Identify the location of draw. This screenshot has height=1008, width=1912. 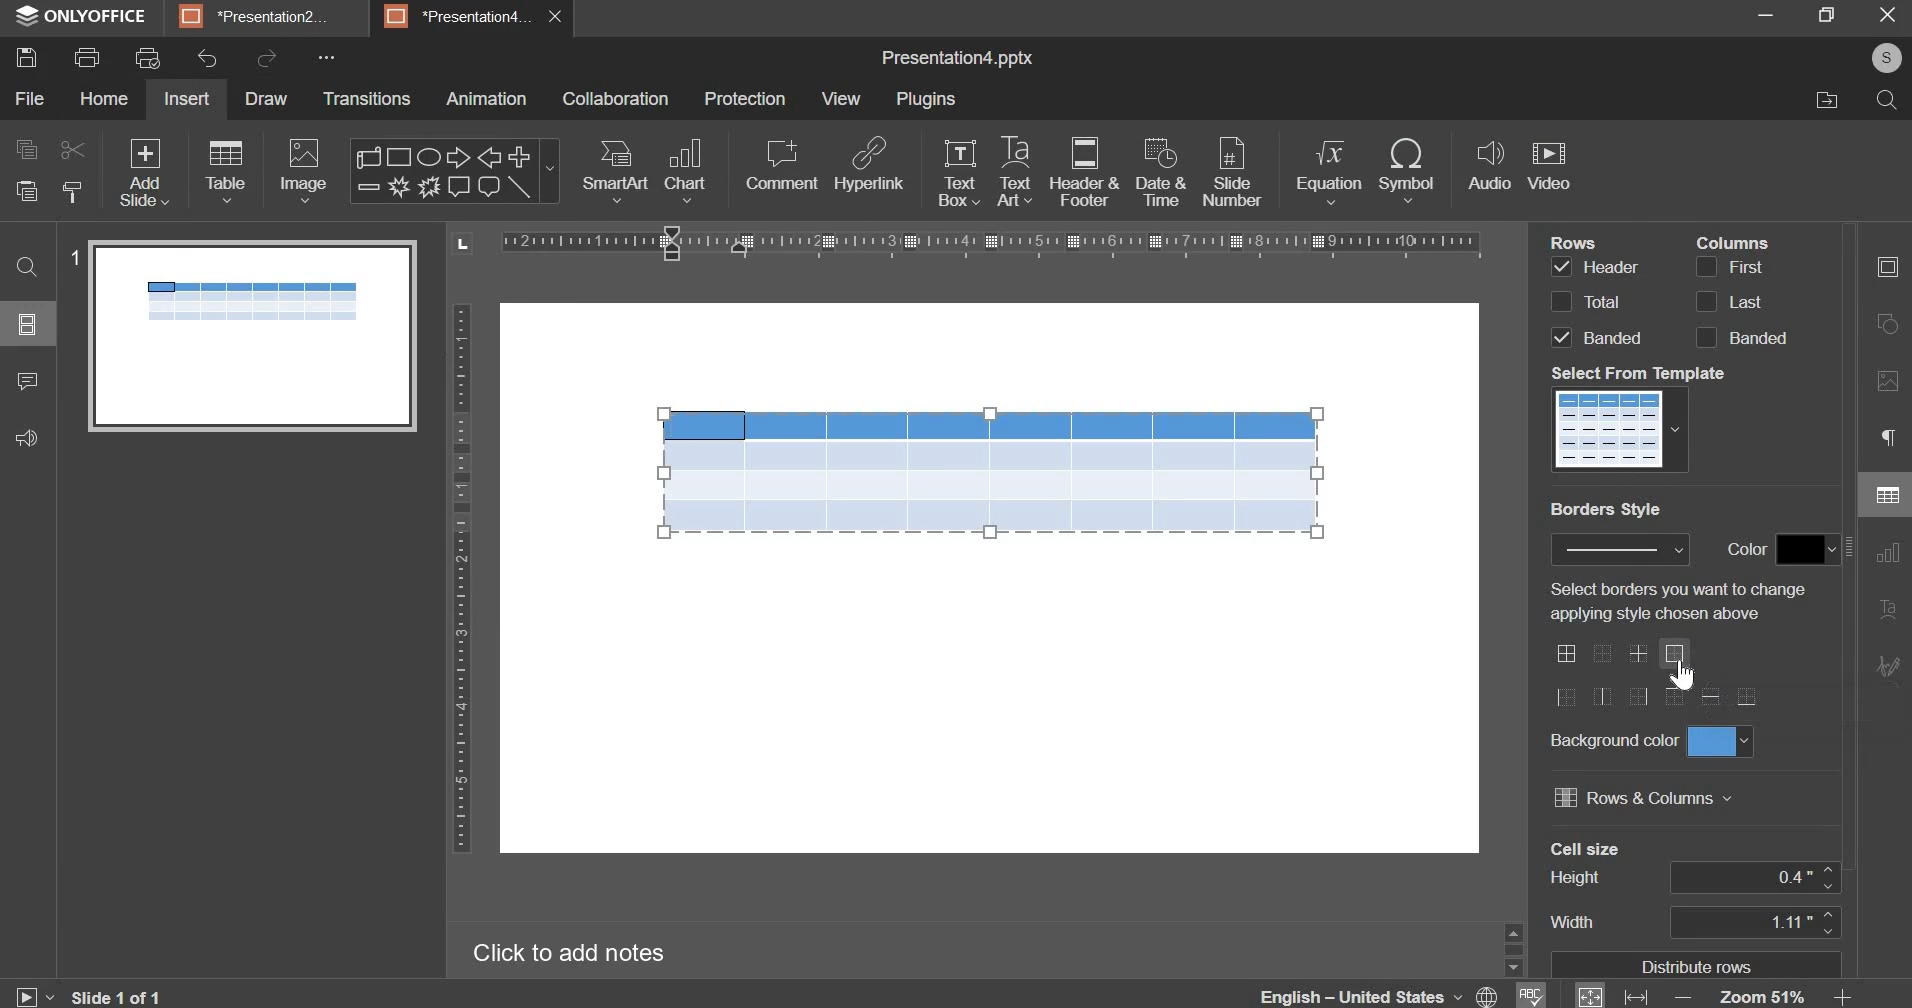
(265, 99).